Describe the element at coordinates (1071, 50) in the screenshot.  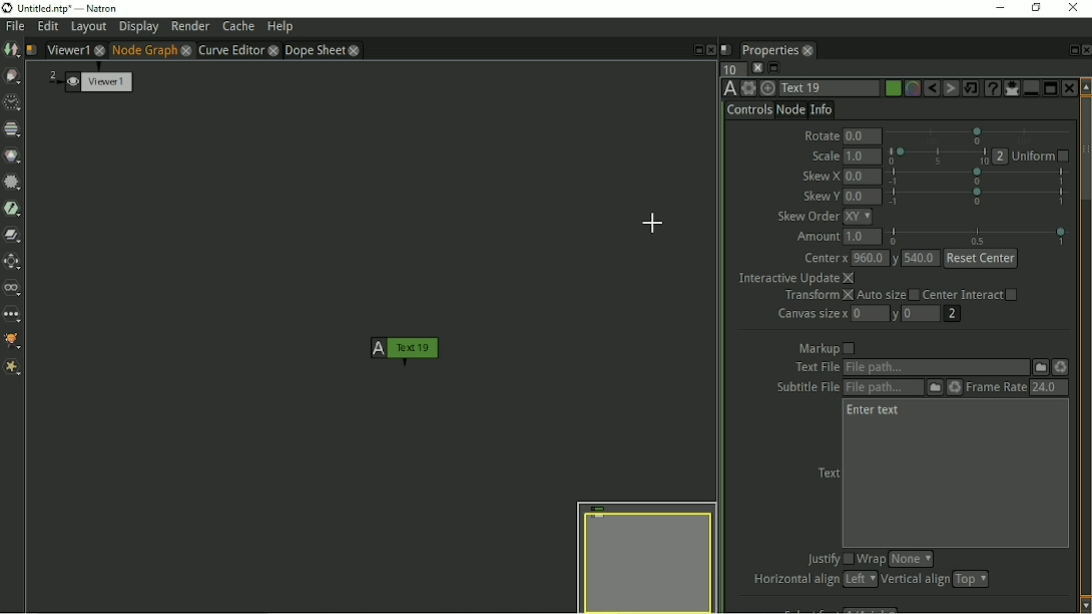
I see `Float pane` at that location.